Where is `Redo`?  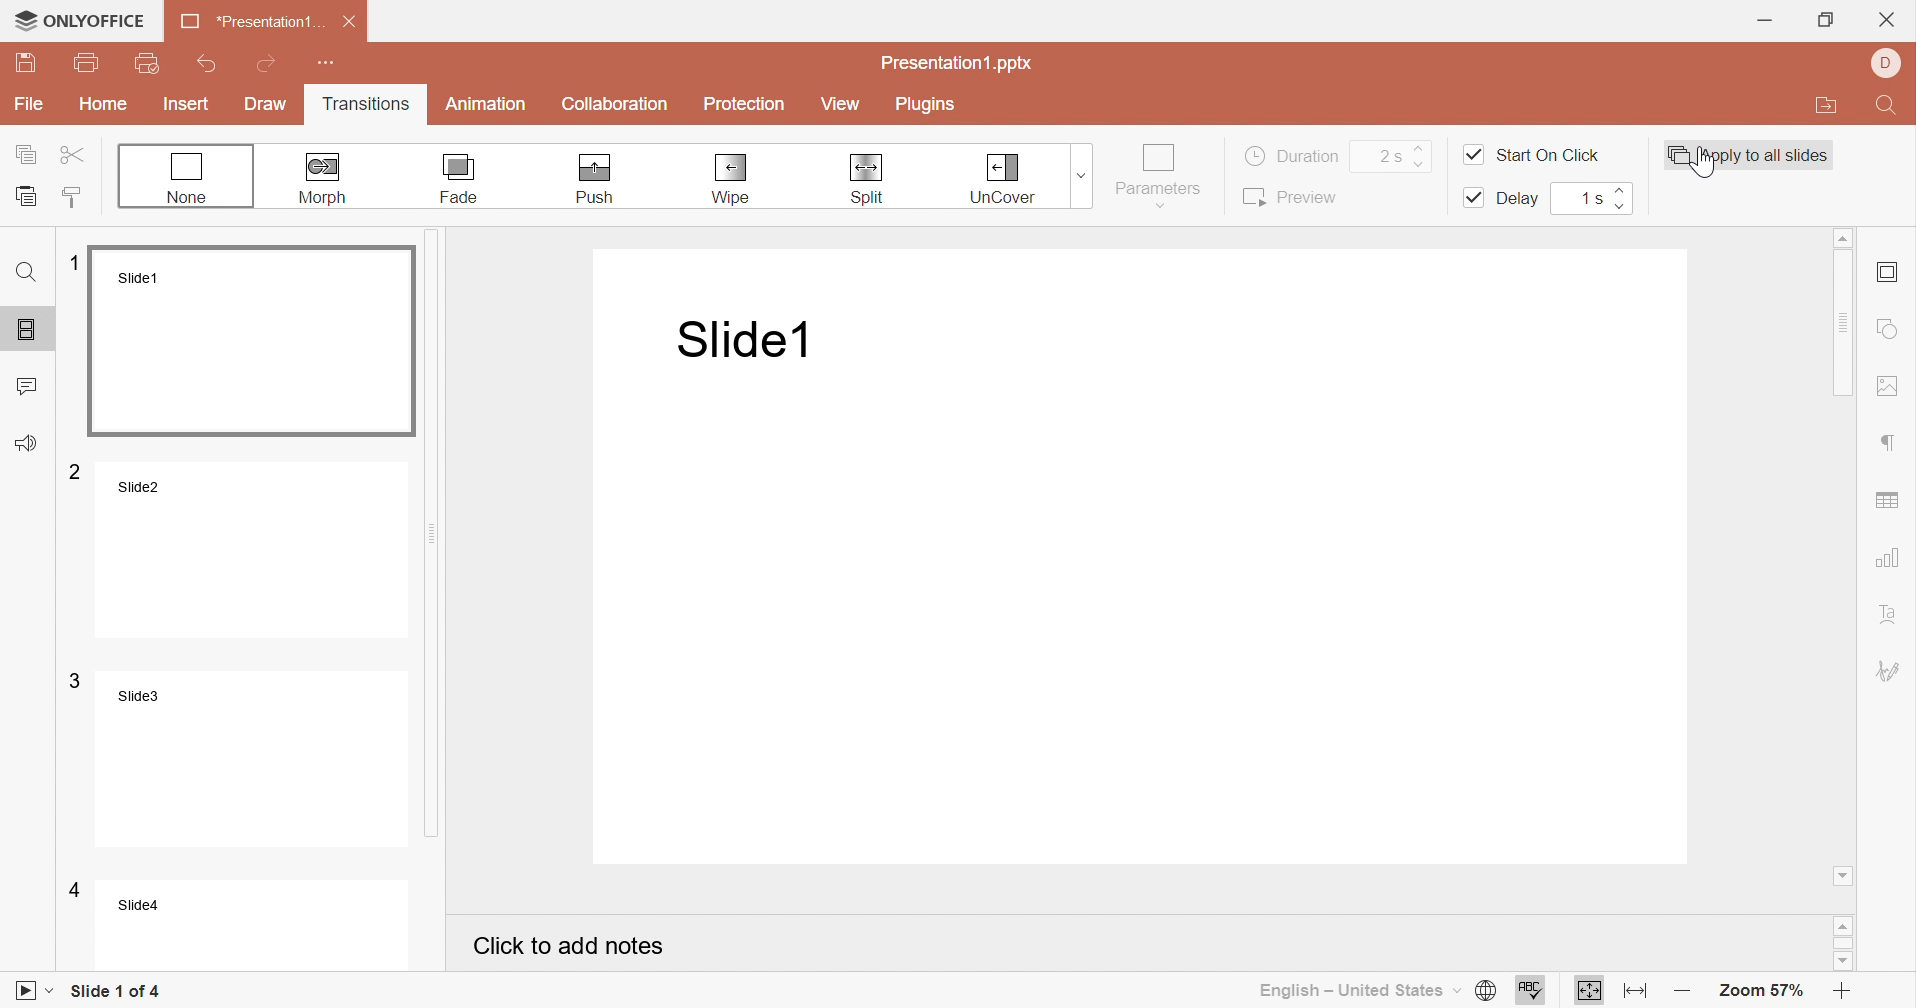 Redo is located at coordinates (270, 62).